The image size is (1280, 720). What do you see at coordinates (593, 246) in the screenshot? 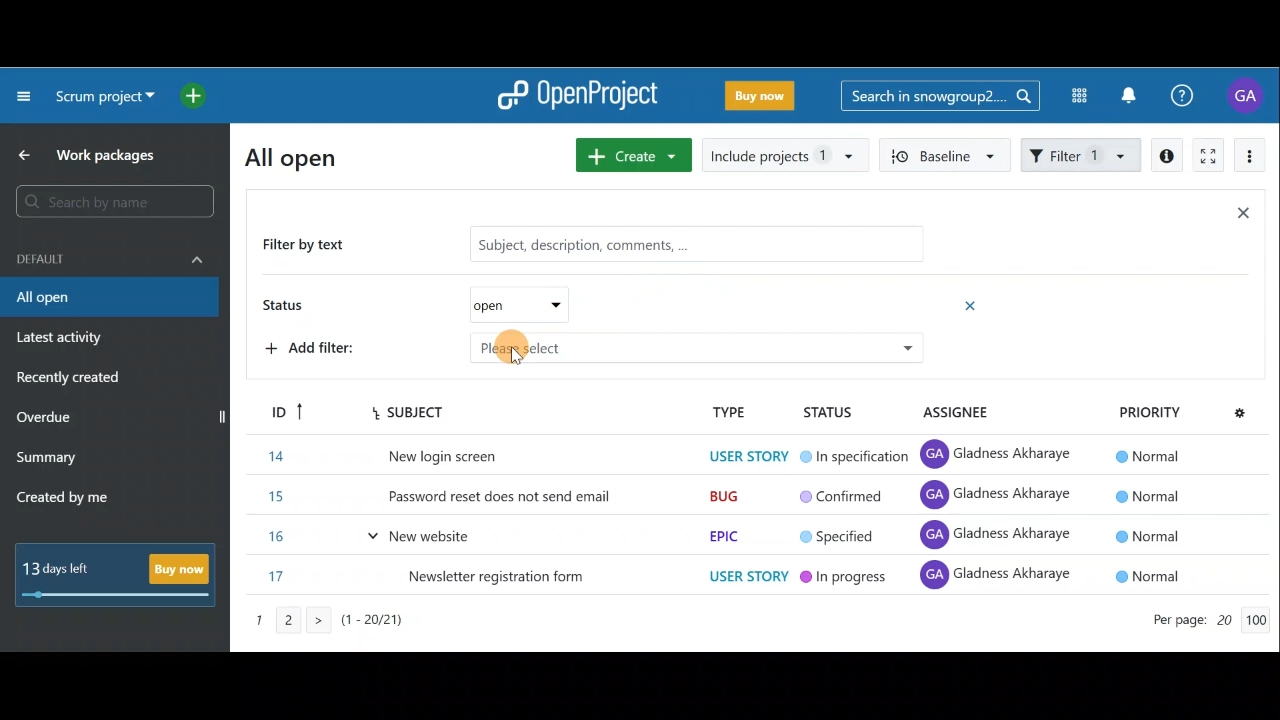
I see `Filter by text` at bounding box center [593, 246].